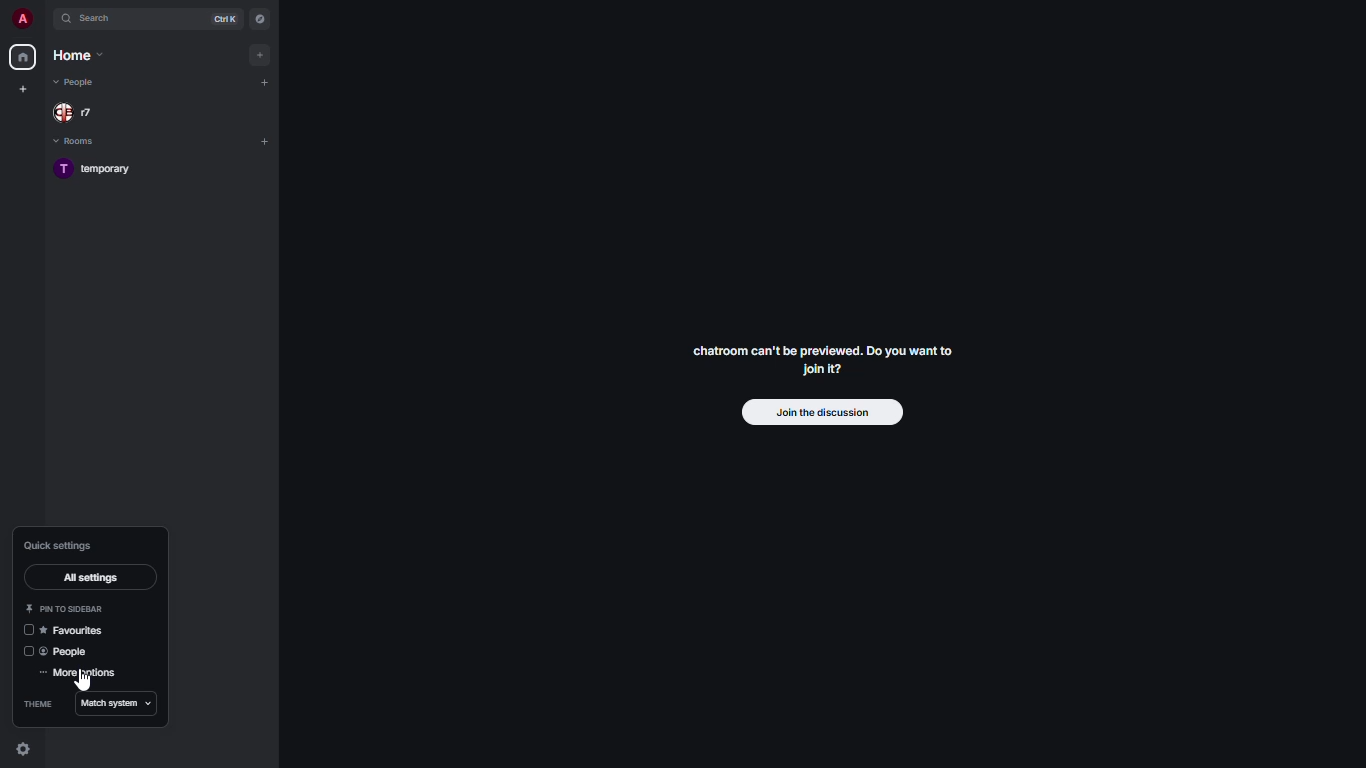 Image resolution: width=1366 pixels, height=768 pixels. What do you see at coordinates (261, 21) in the screenshot?
I see `navigator` at bounding box center [261, 21].